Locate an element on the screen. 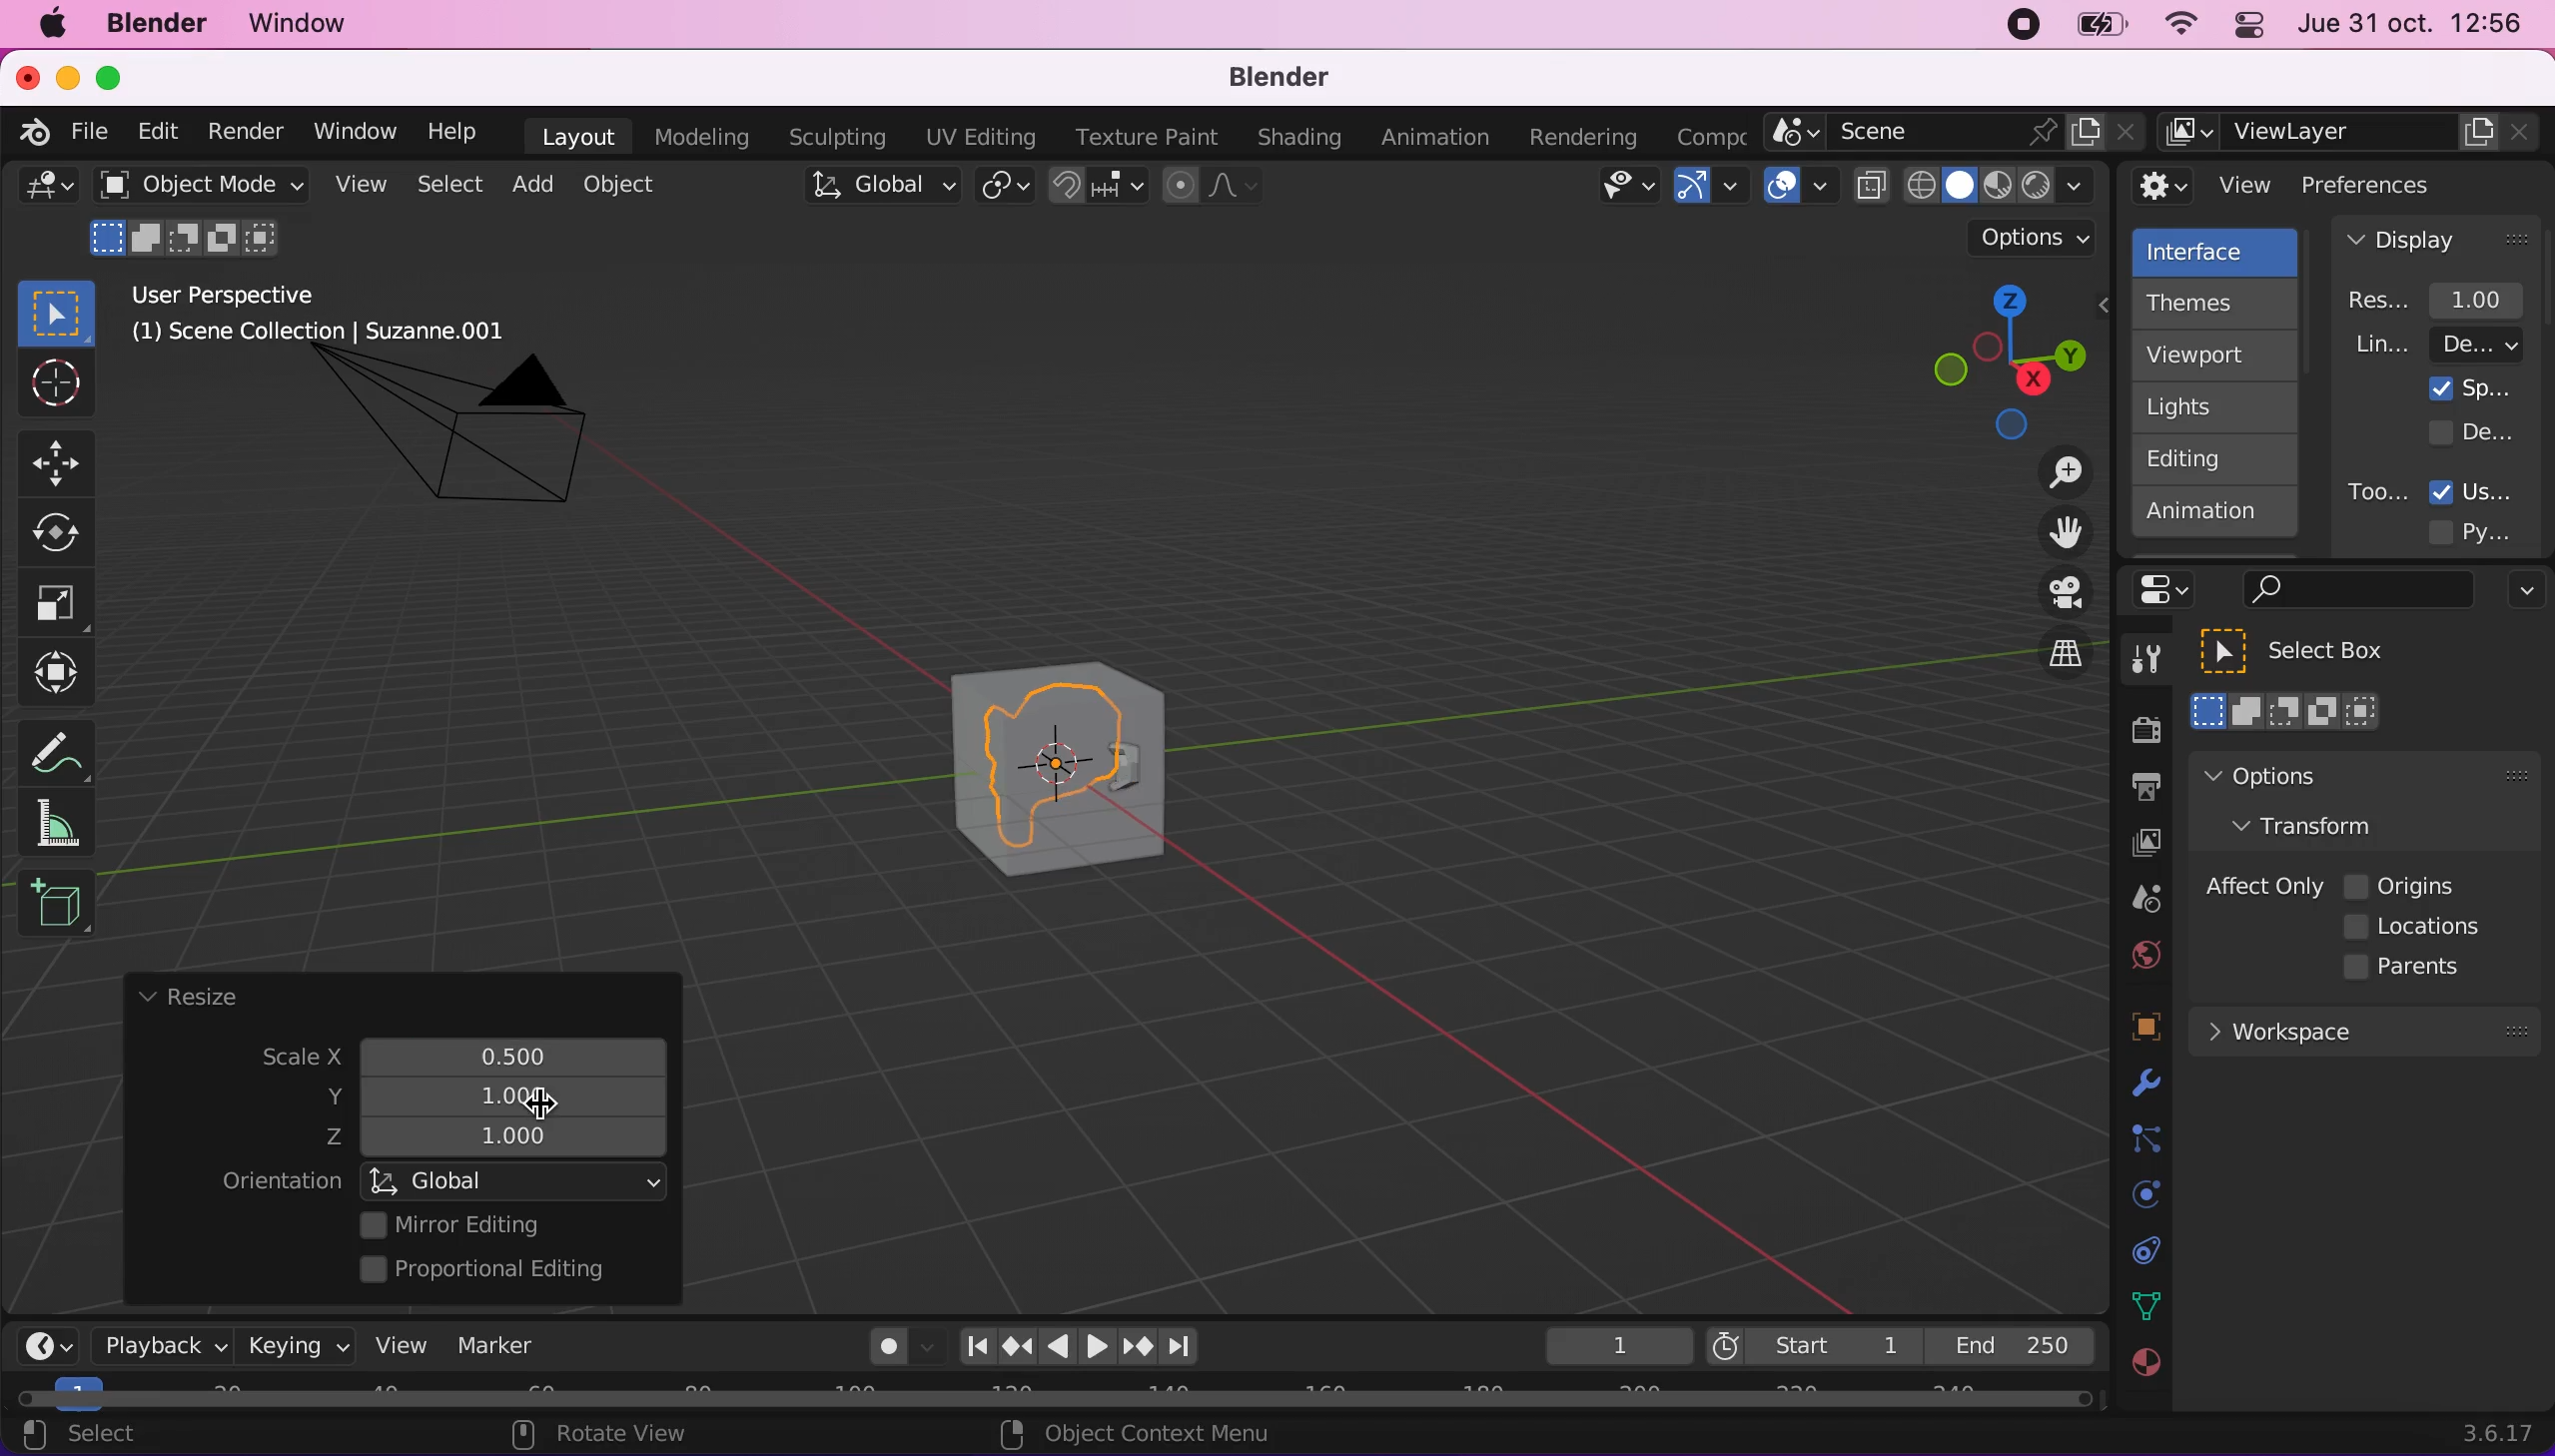 The image size is (2555, 1456). scale y is located at coordinates (498, 1097).